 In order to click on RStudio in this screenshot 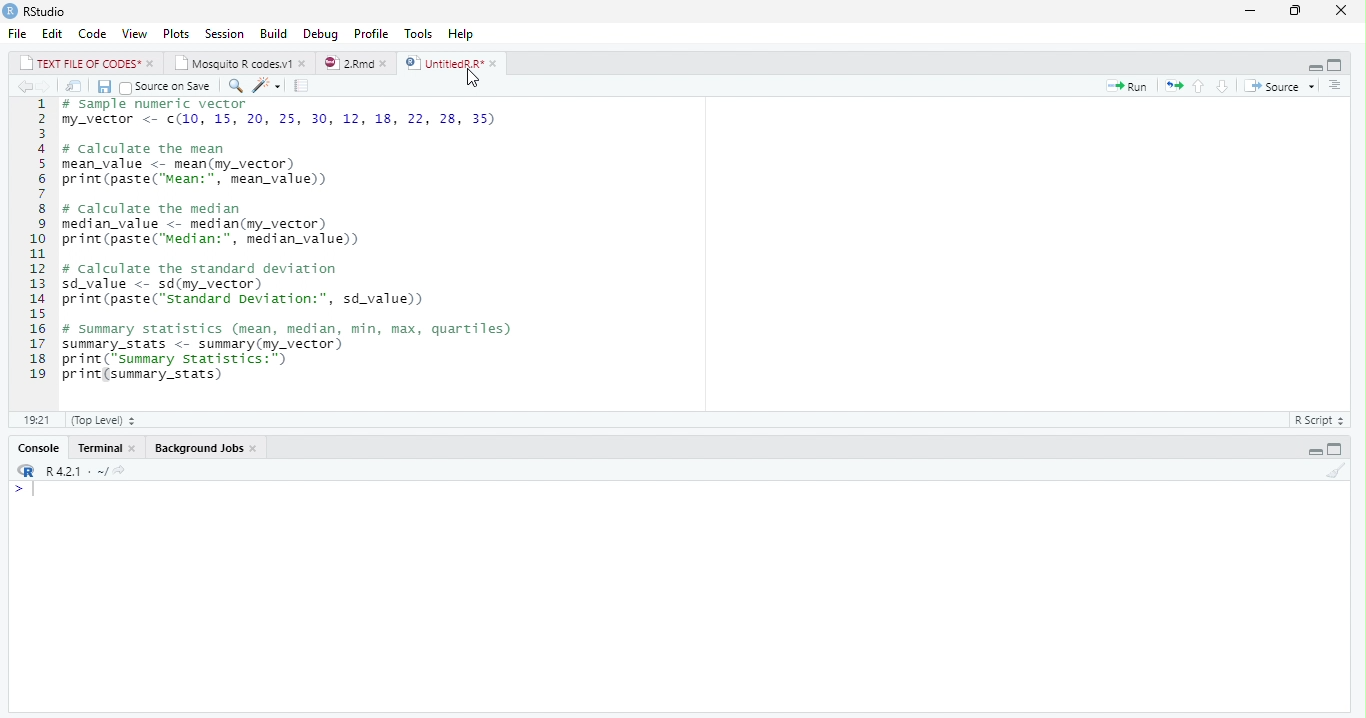, I will do `click(47, 12)`.